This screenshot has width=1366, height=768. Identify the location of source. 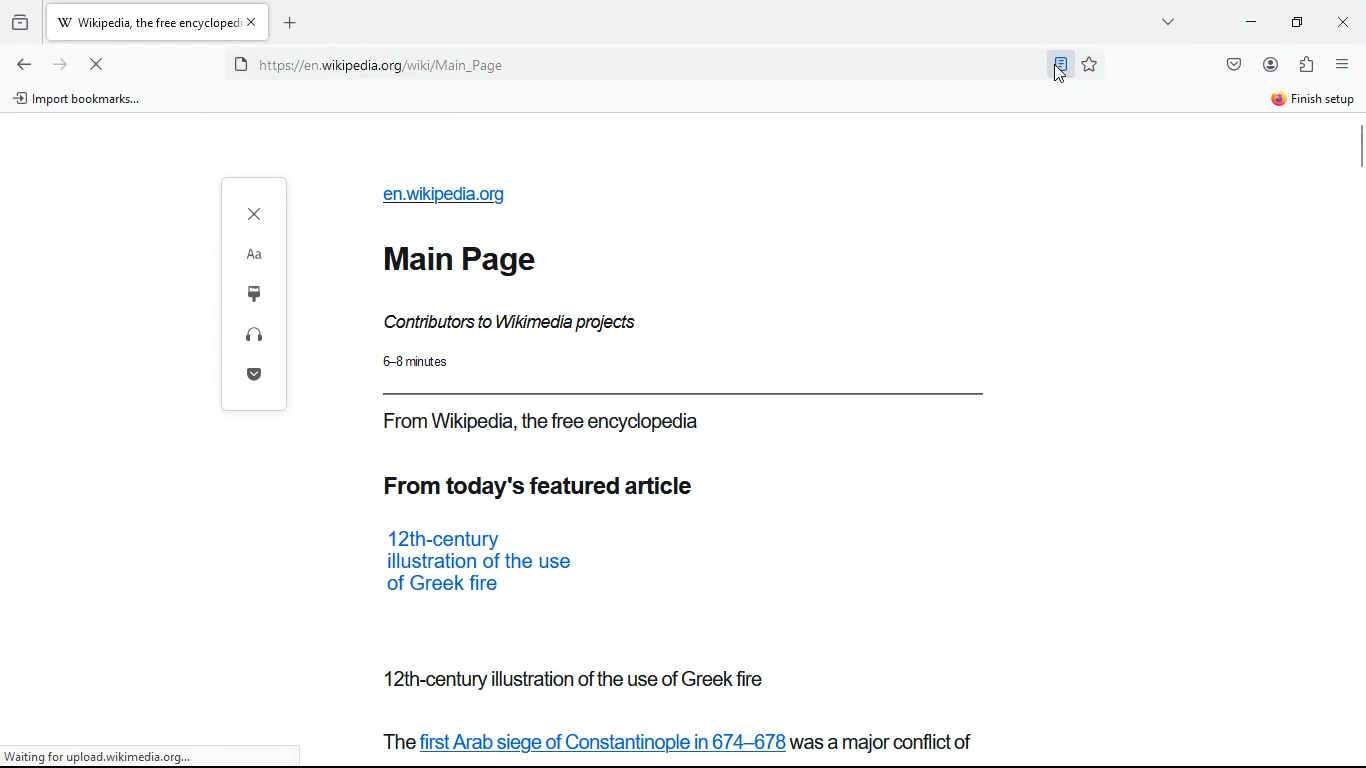
(553, 421).